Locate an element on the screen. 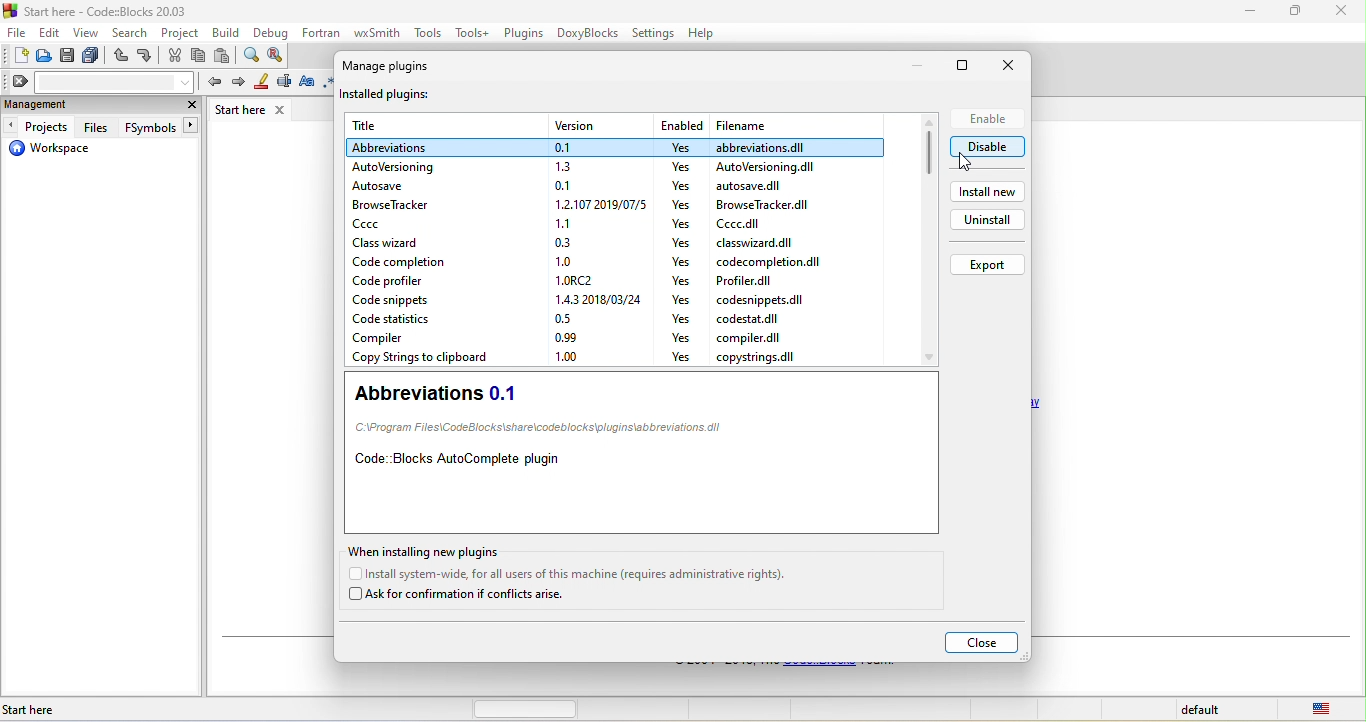  ccc is located at coordinates (419, 223).